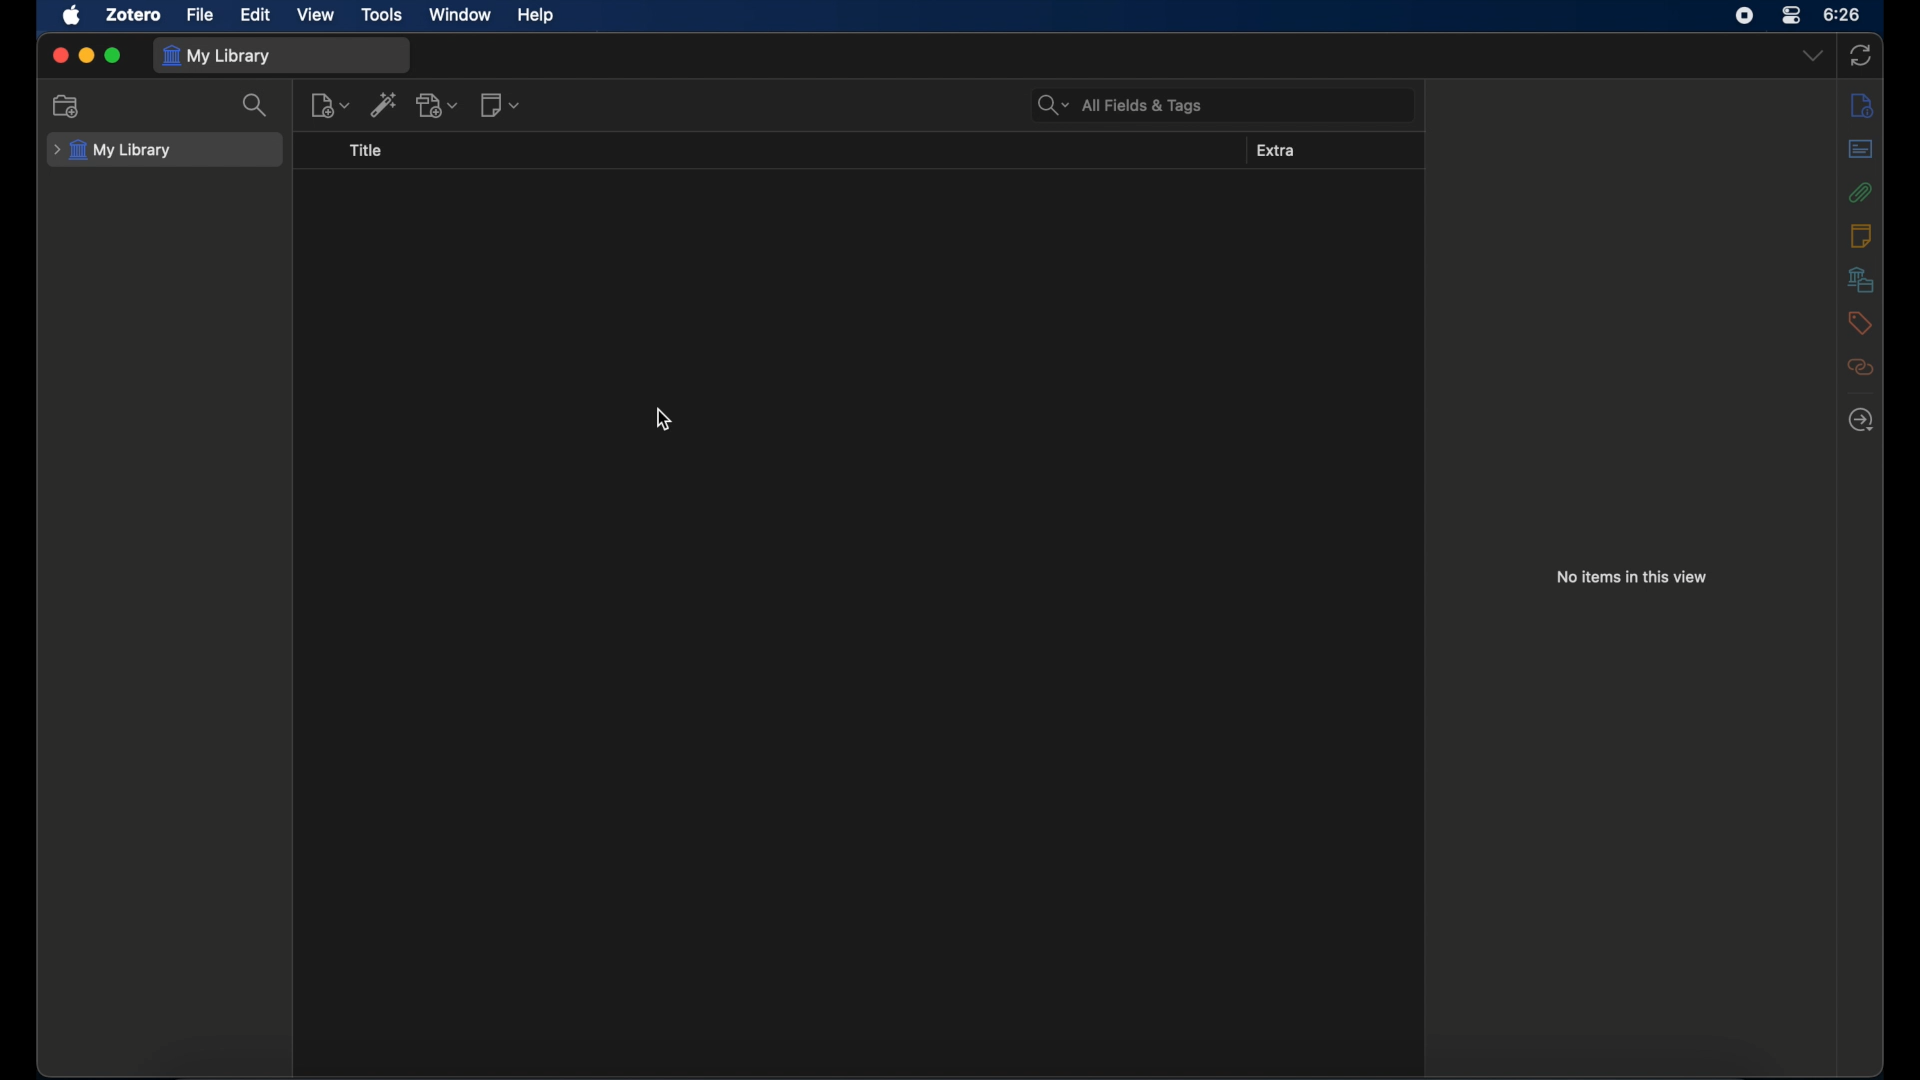 The image size is (1920, 1080). I want to click on search bar, so click(1118, 106).